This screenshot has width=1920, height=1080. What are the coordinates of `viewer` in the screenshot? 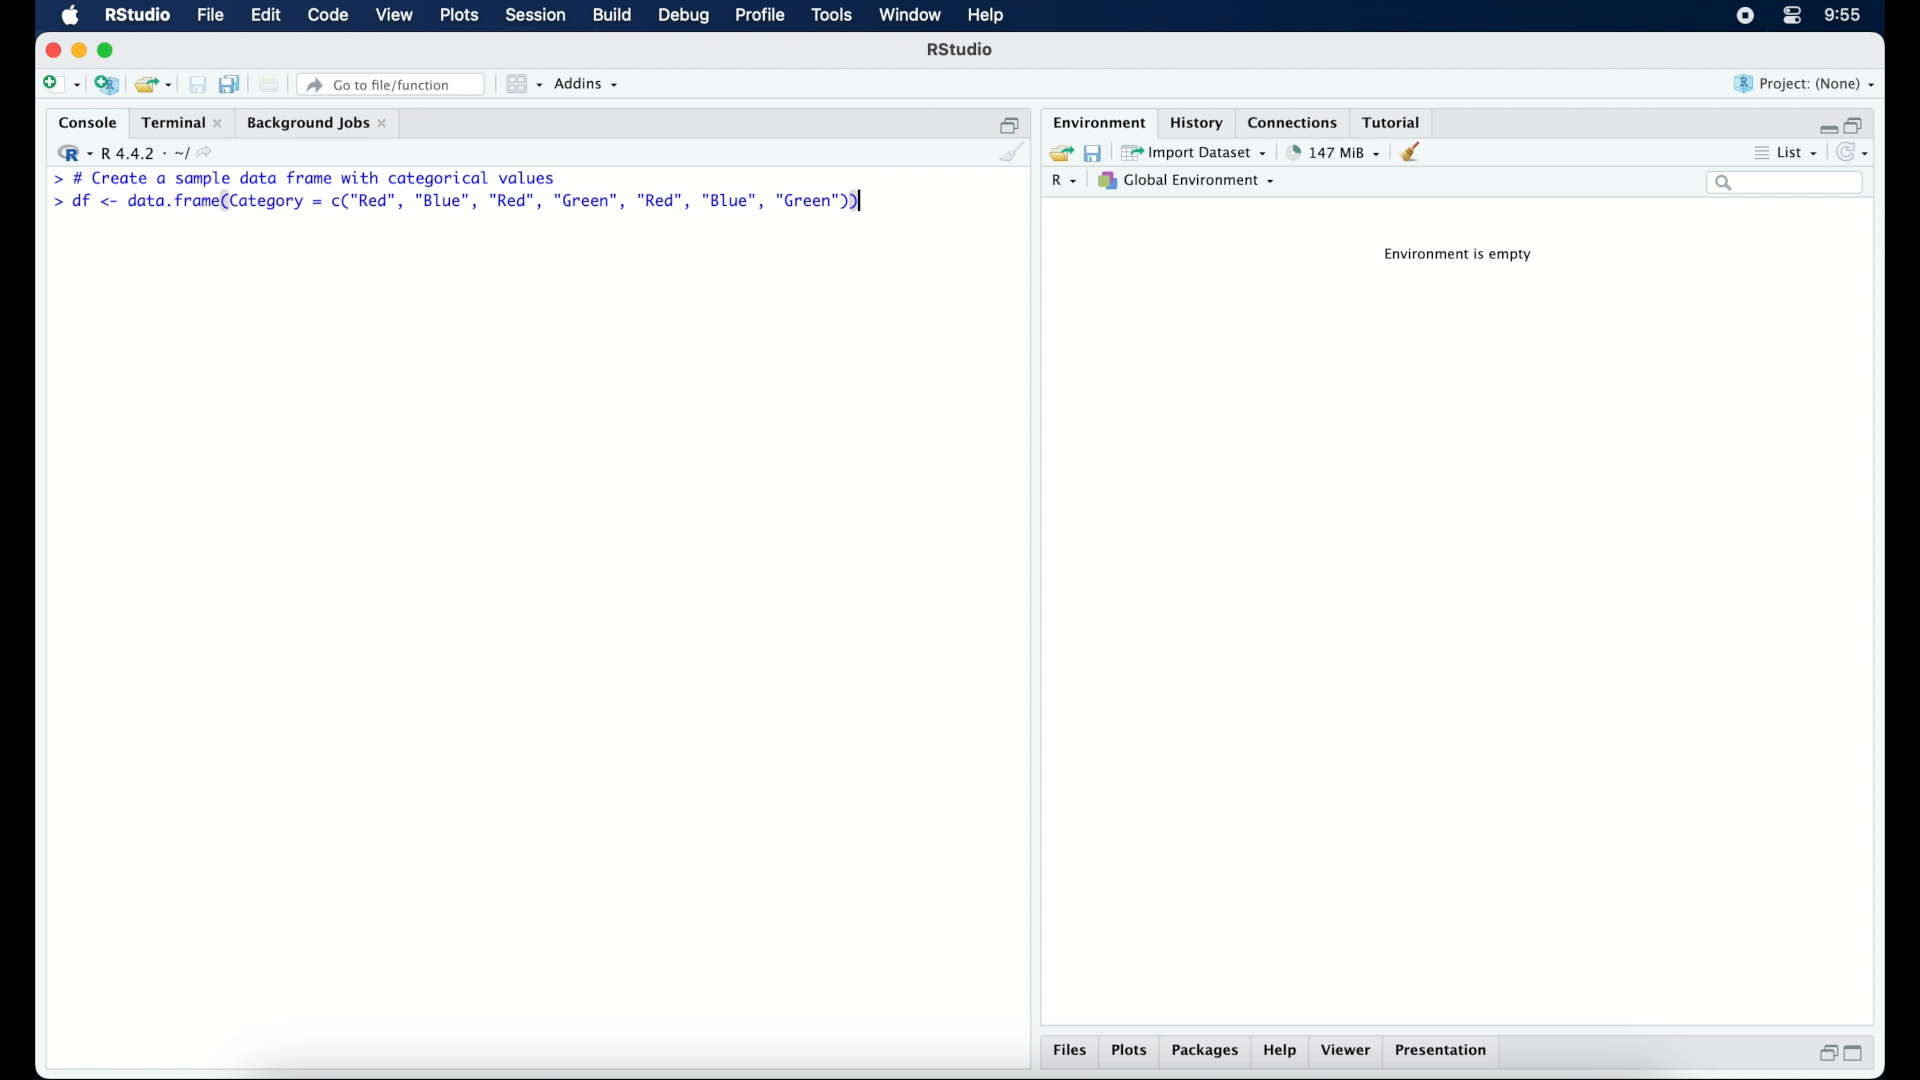 It's located at (1348, 1052).